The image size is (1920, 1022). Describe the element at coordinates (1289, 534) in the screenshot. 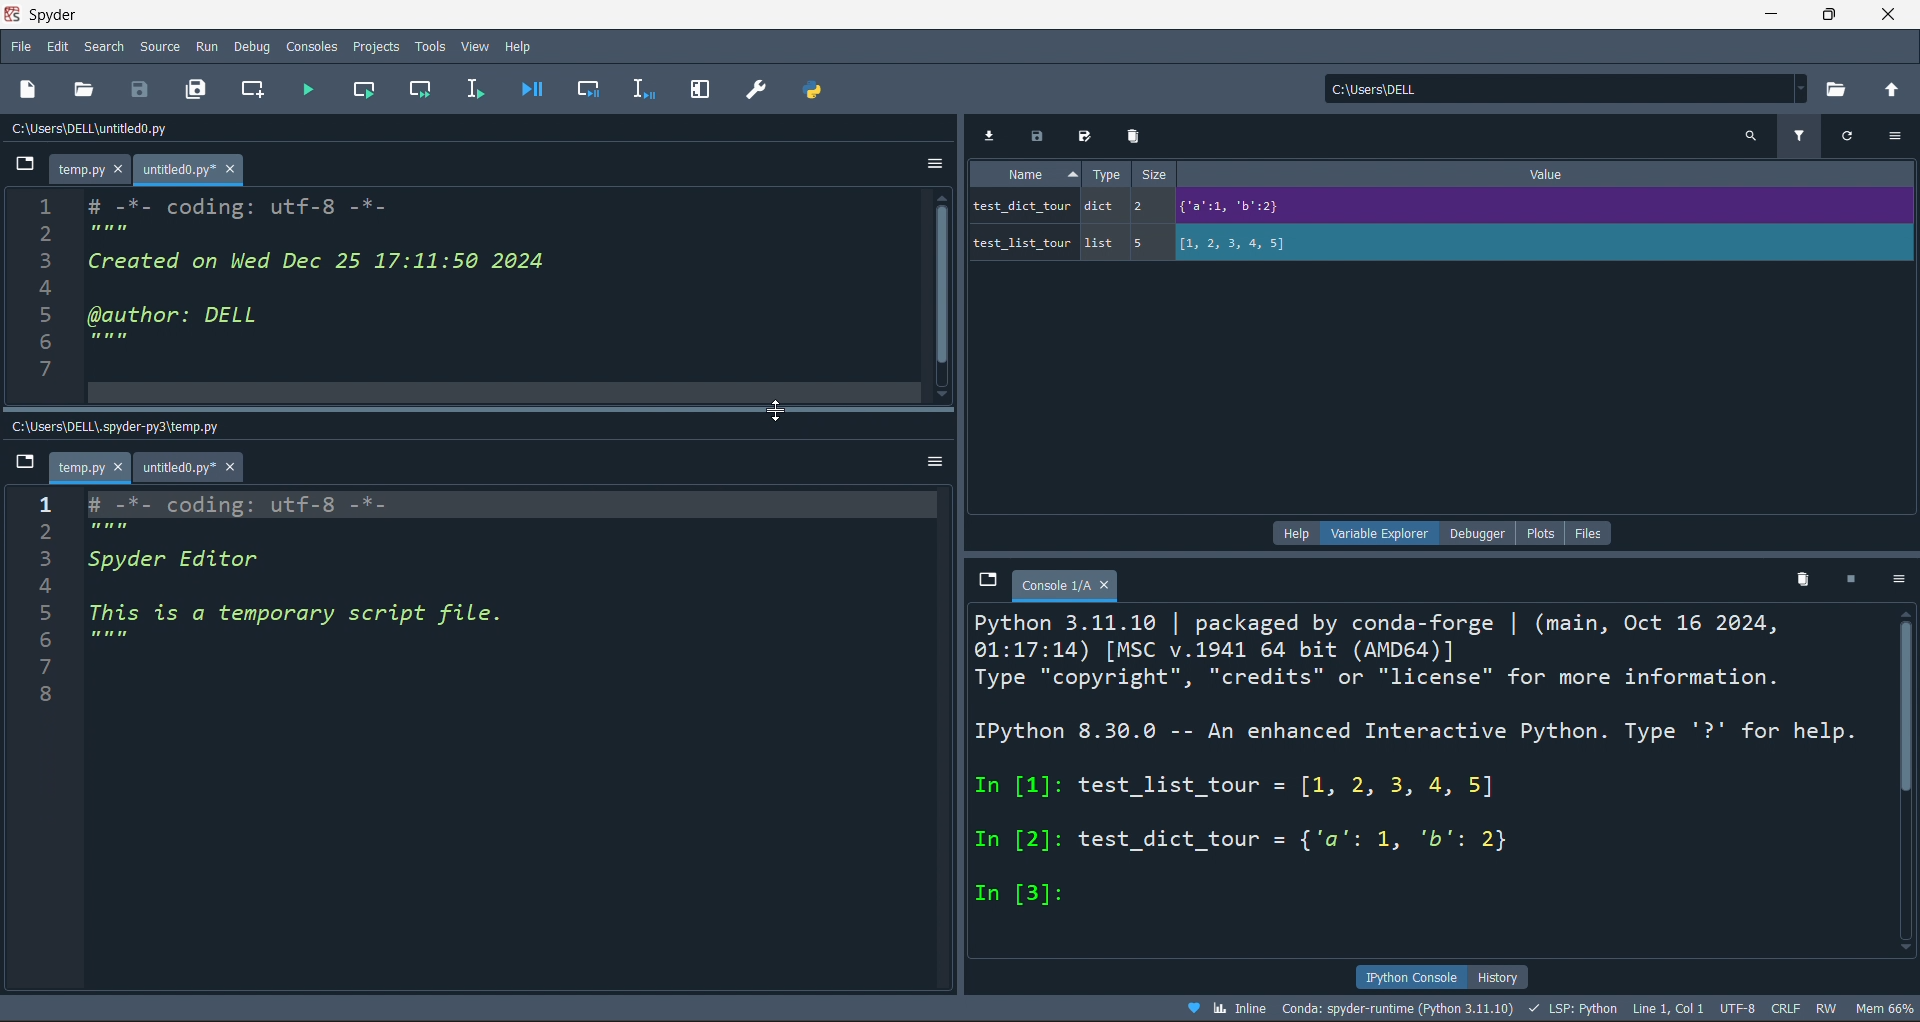

I see `help` at that location.